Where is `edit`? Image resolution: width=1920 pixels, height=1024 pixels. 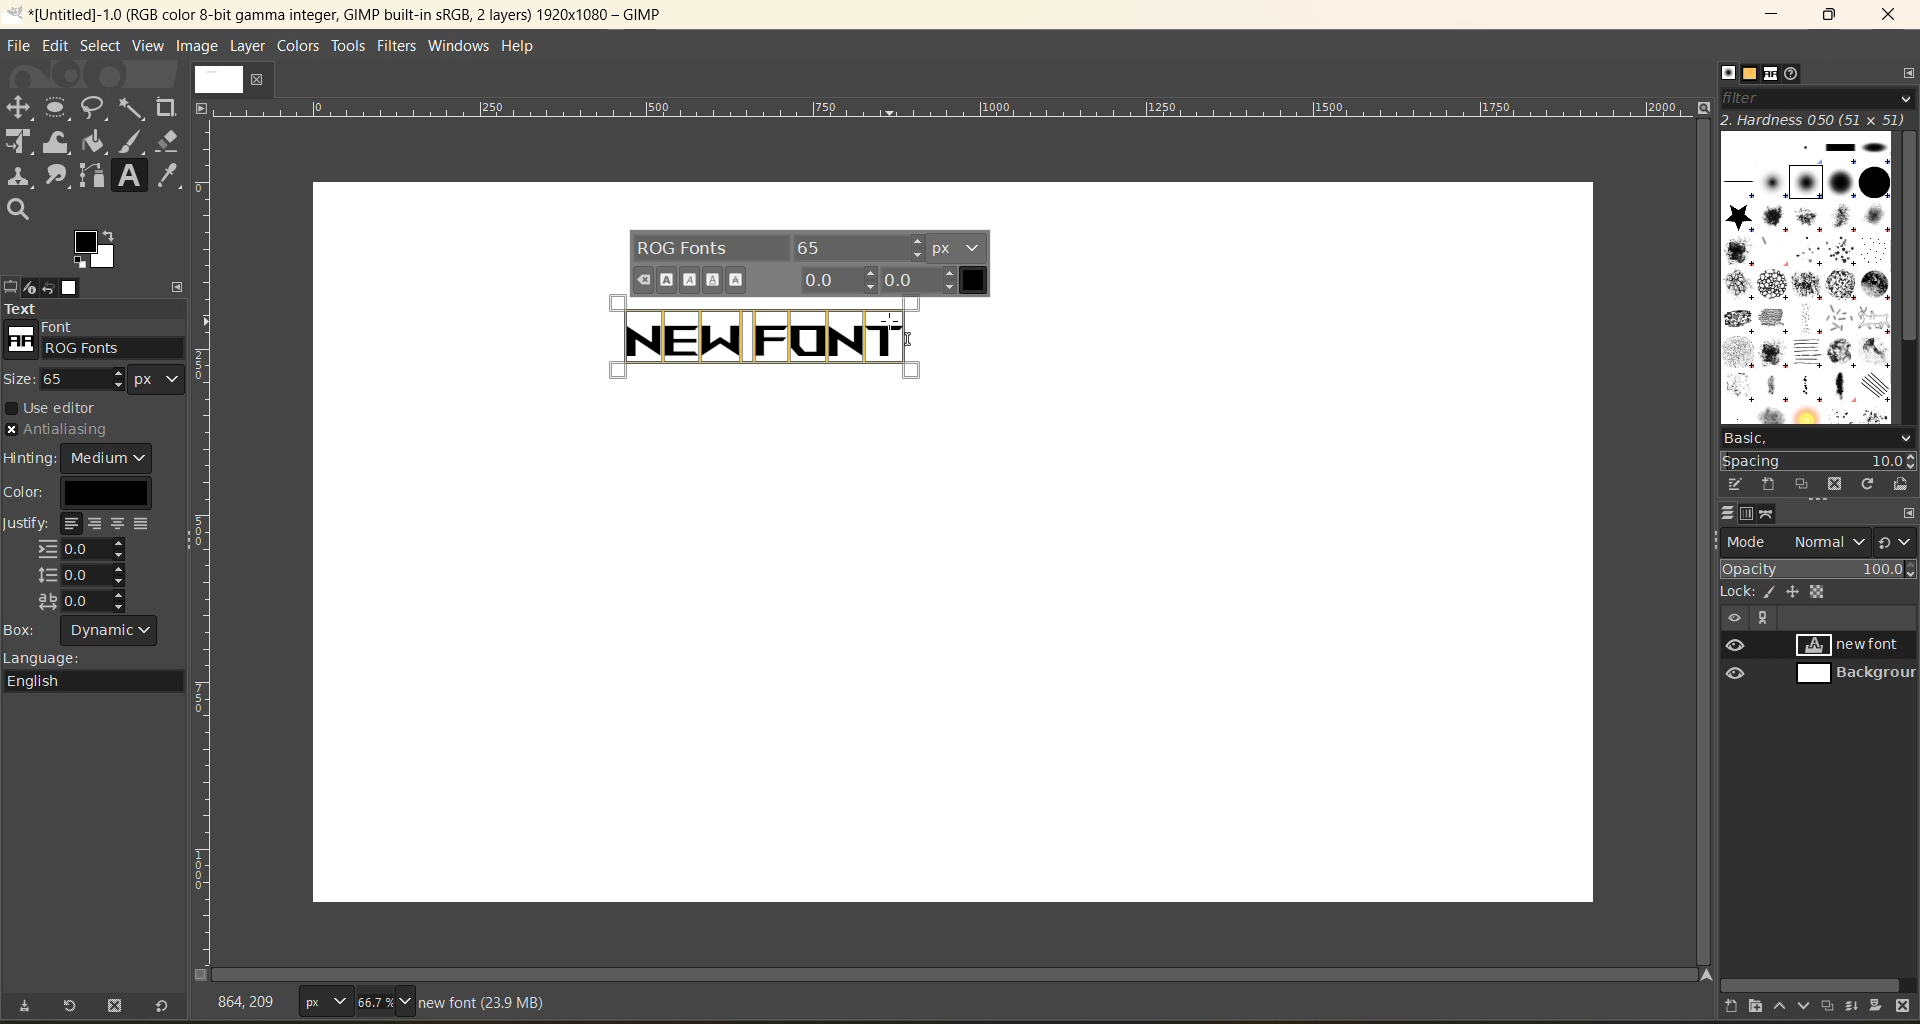 edit is located at coordinates (52, 45).